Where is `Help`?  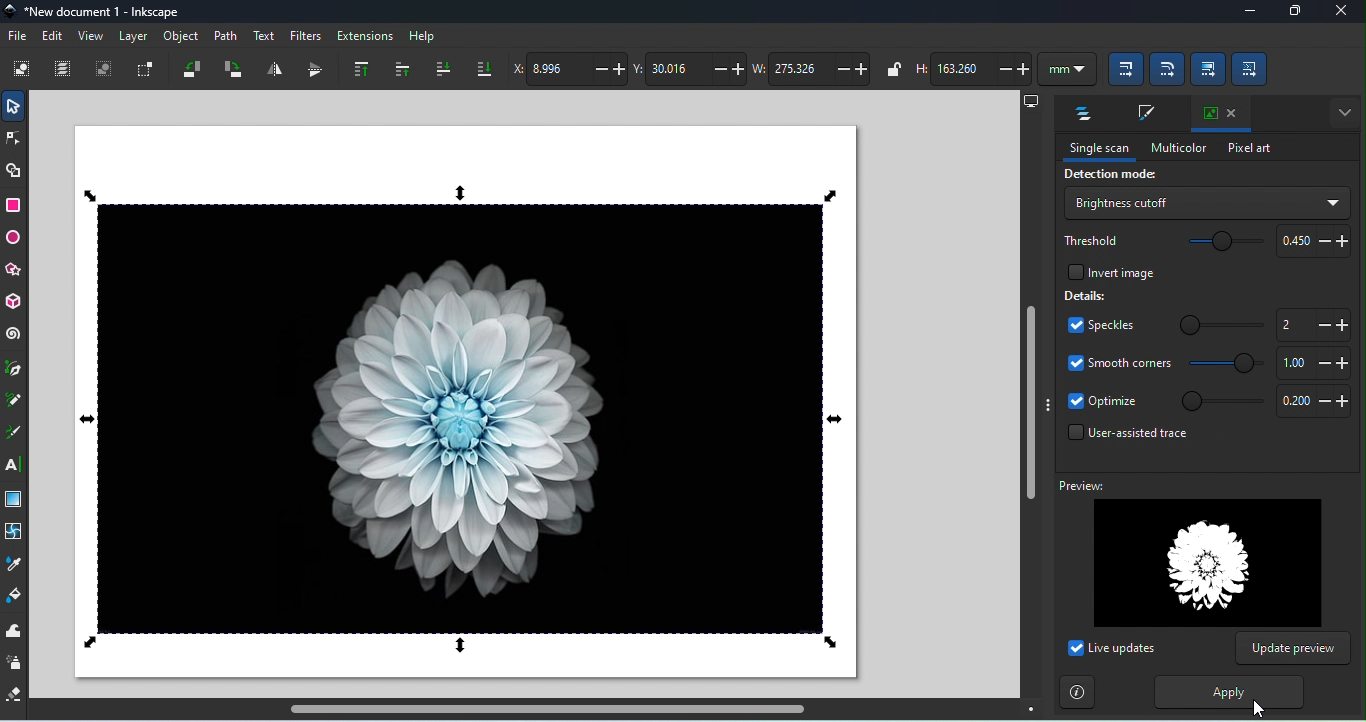
Help is located at coordinates (422, 36).